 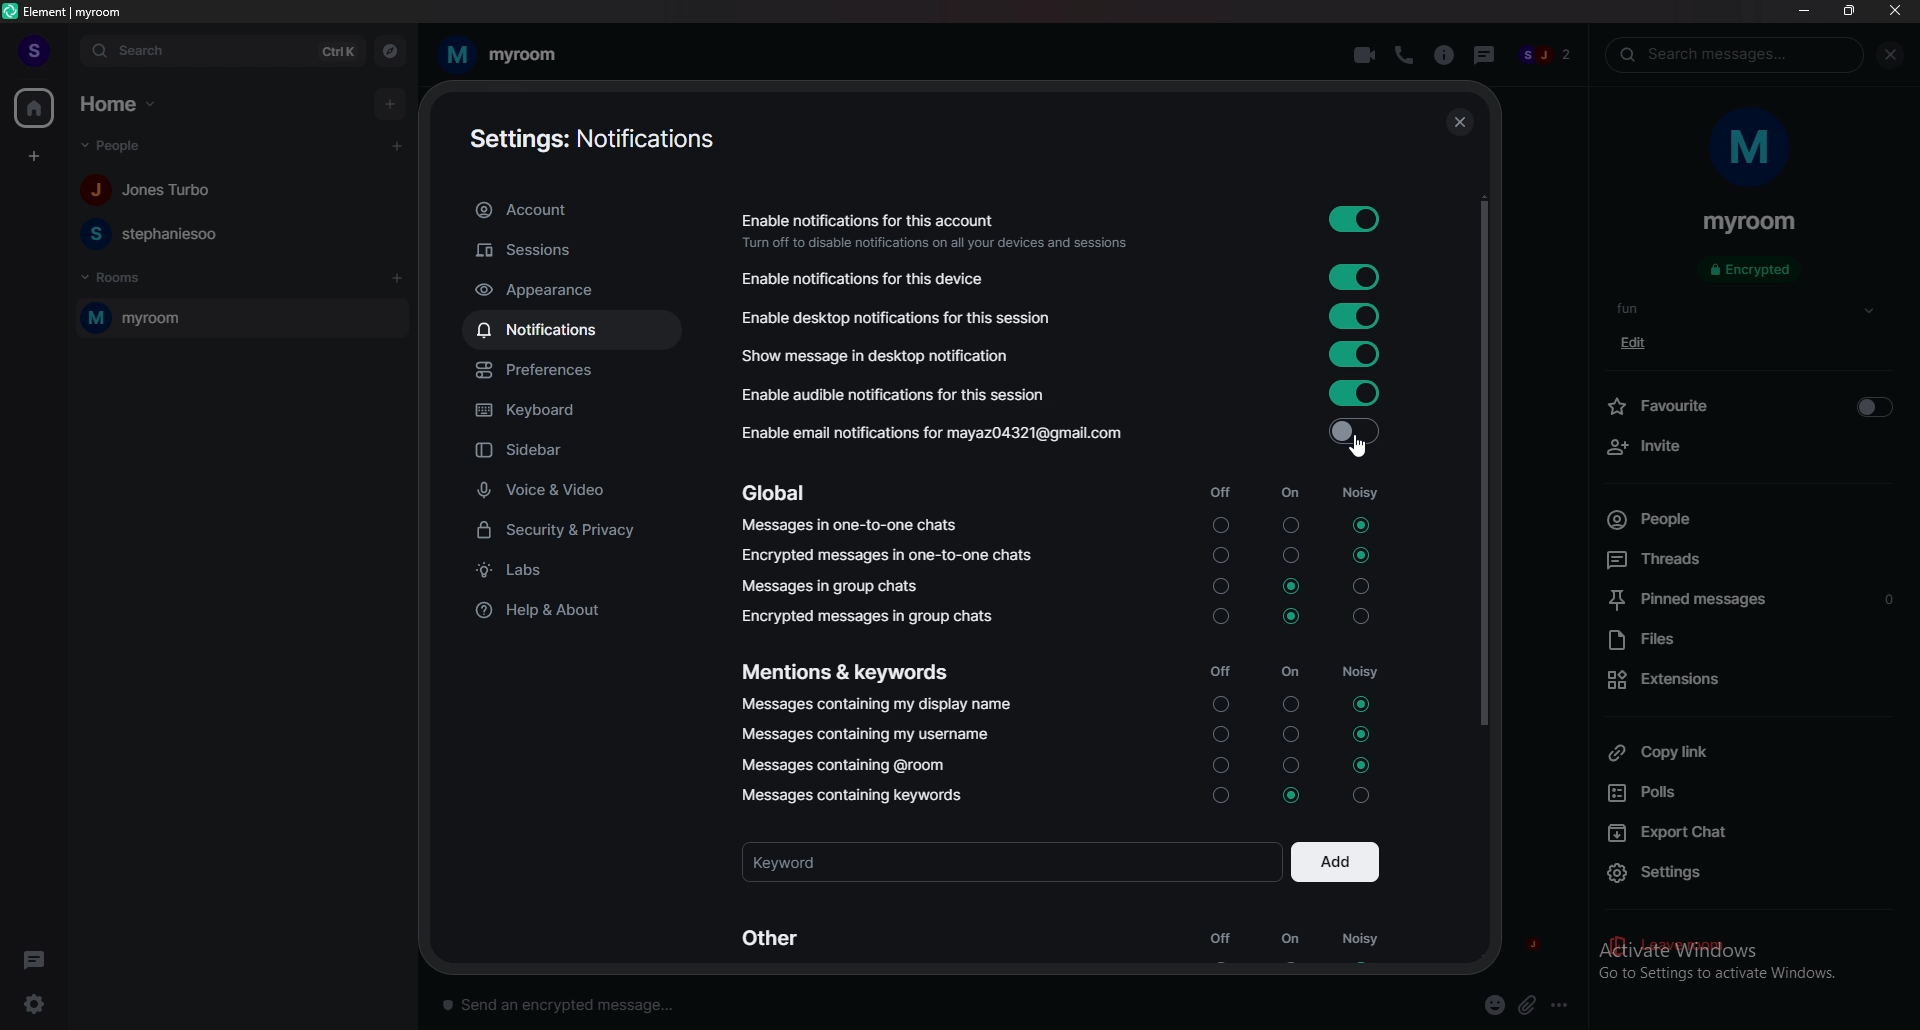 What do you see at coordinates (776, 937) in the screenshot?
I see `other` at bounding box center [776, 937].